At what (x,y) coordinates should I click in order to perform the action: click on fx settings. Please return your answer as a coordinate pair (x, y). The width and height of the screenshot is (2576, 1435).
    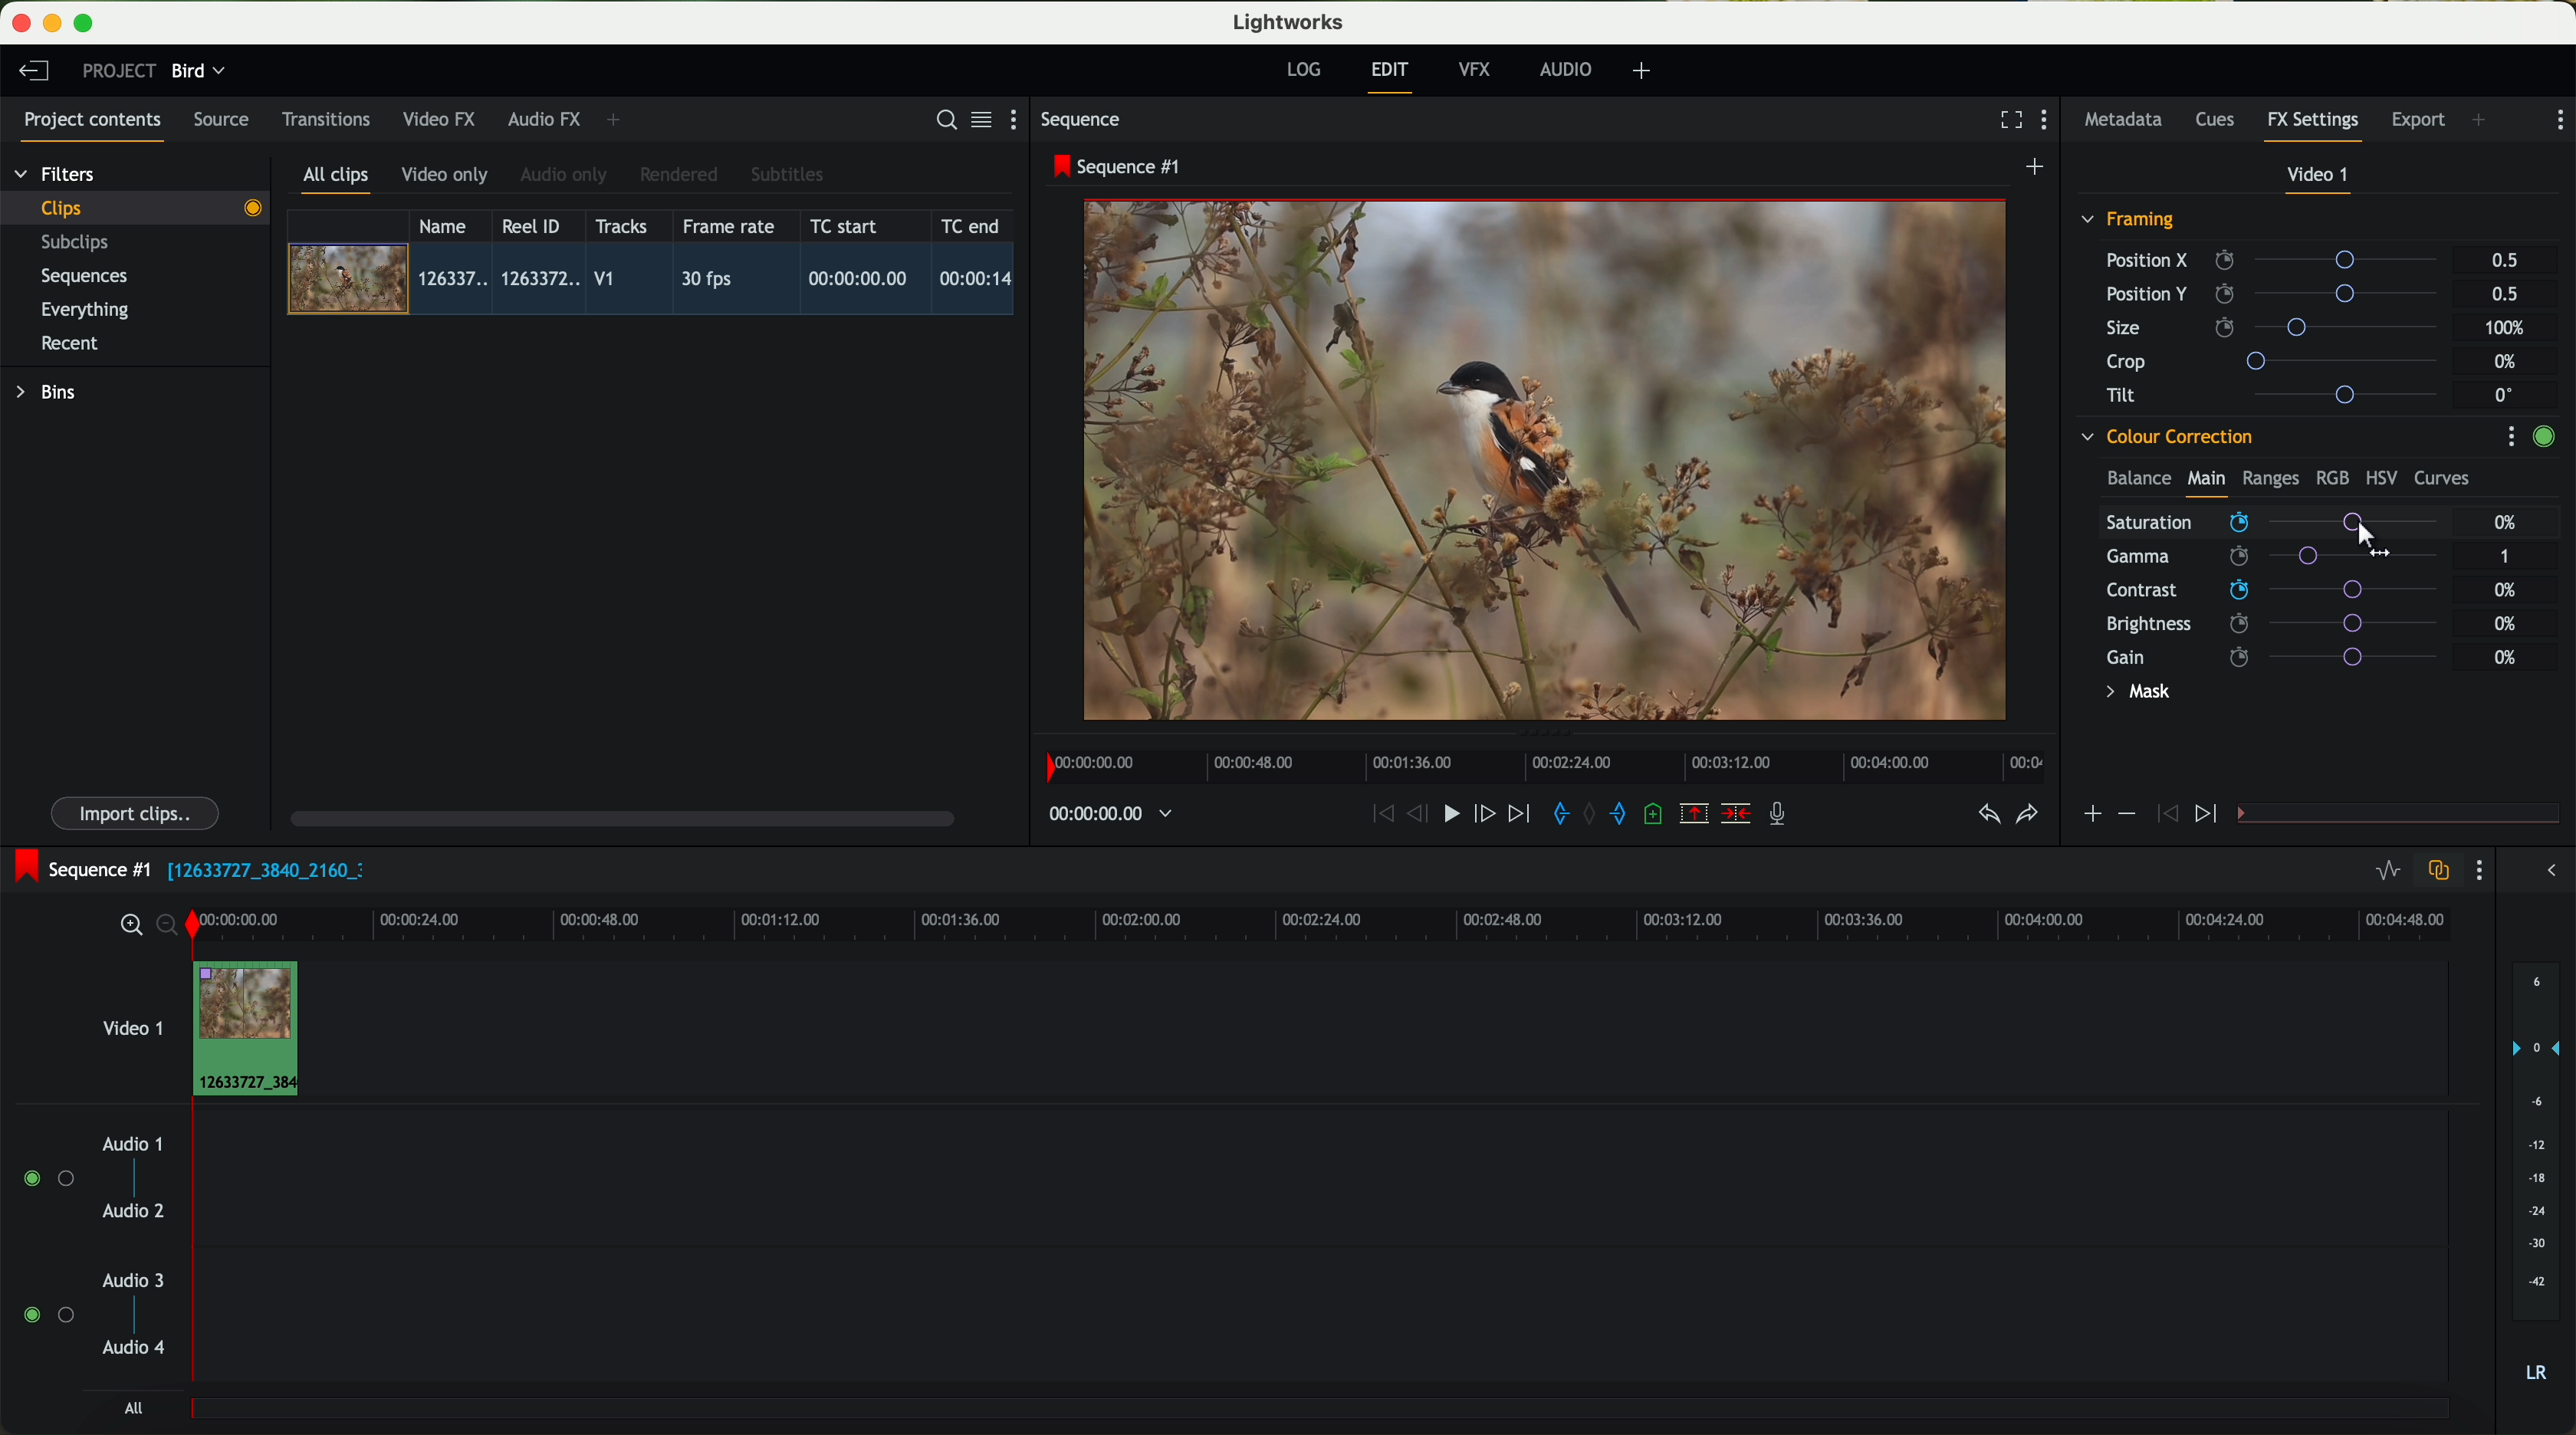
    Looking at the image, I should click on (2312, 126).